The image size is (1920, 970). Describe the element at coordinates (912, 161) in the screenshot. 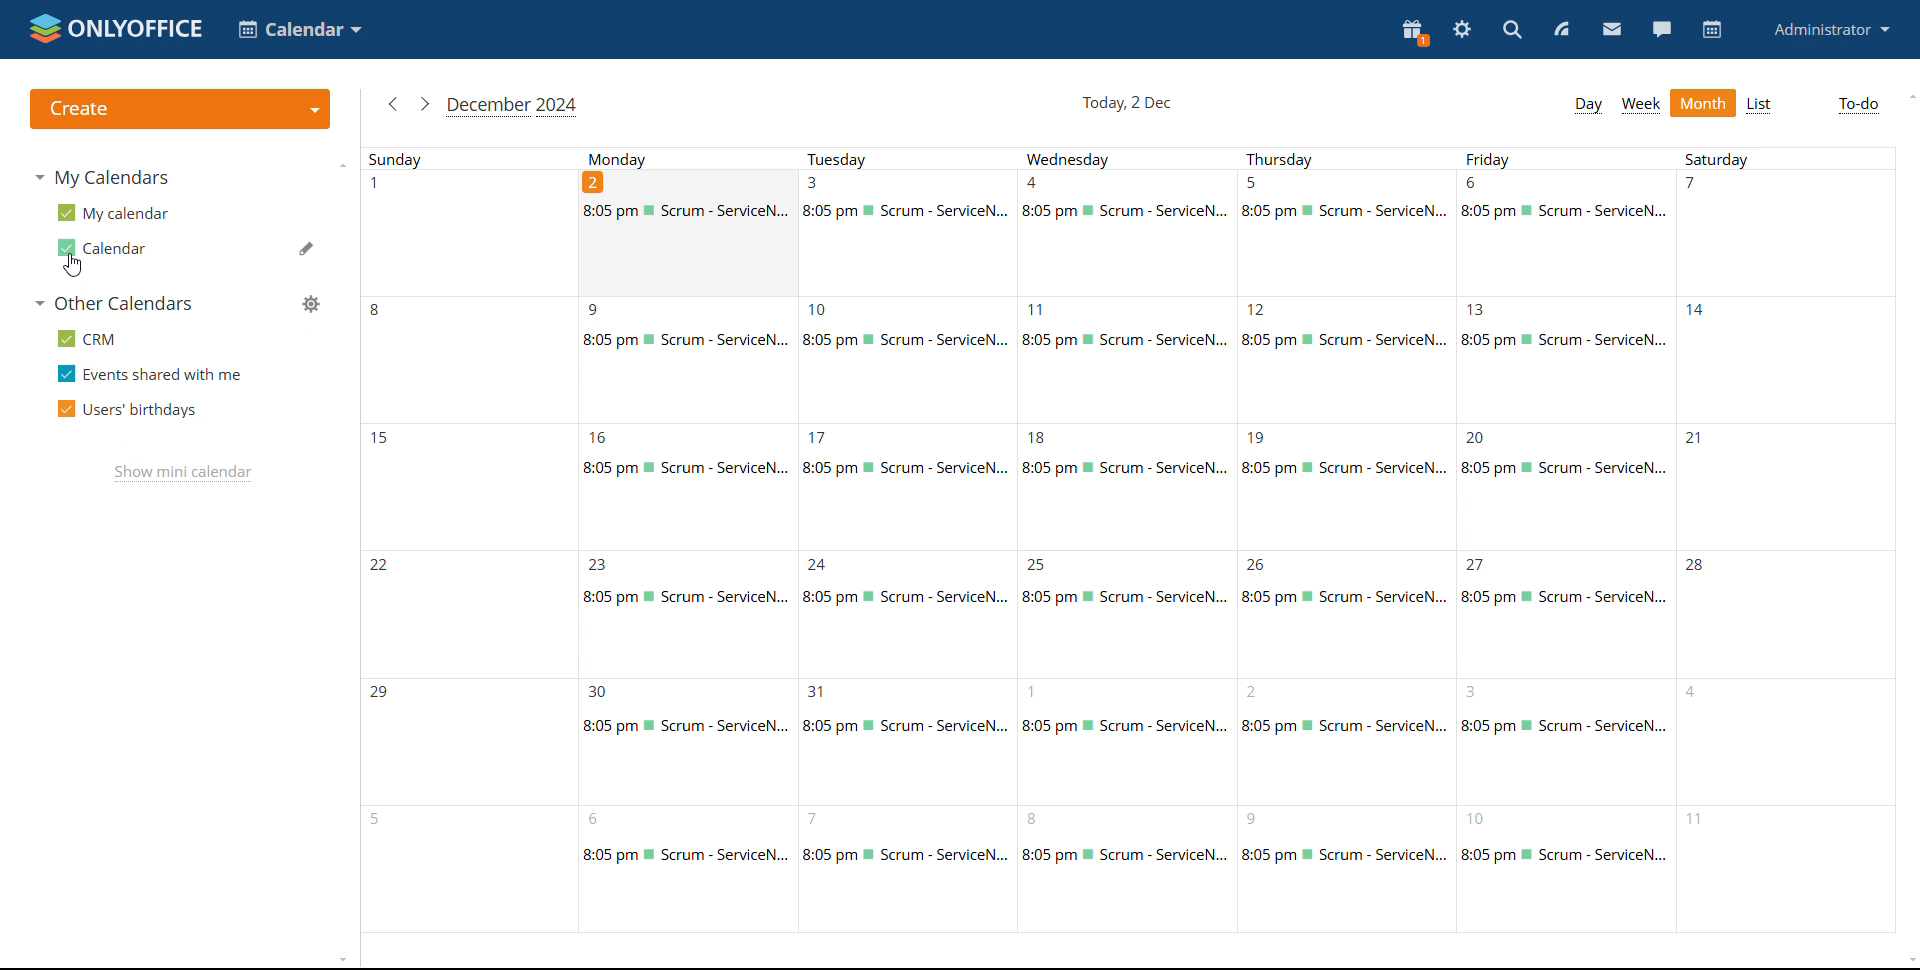

I see `tuesday` at that location.